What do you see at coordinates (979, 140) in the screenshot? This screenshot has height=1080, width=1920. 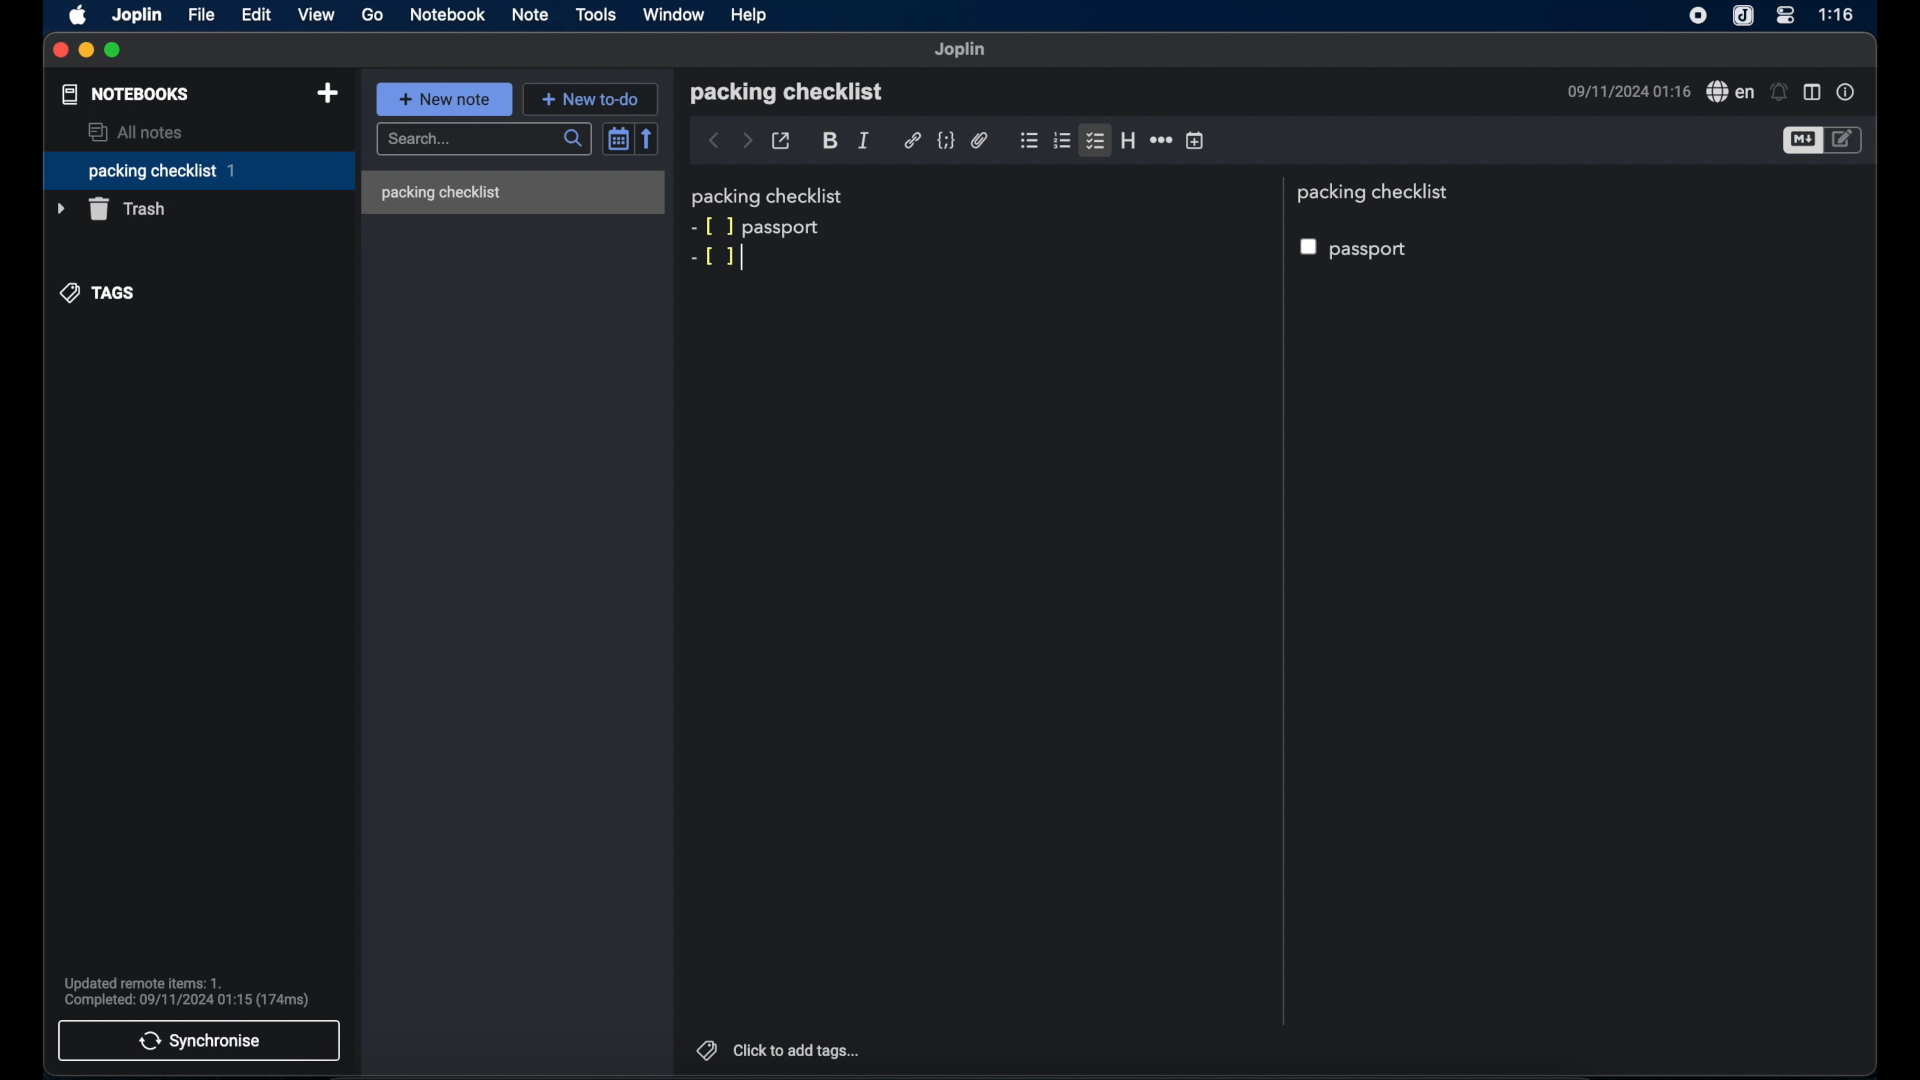 I see `attach file` at bounding box center [979, 140].